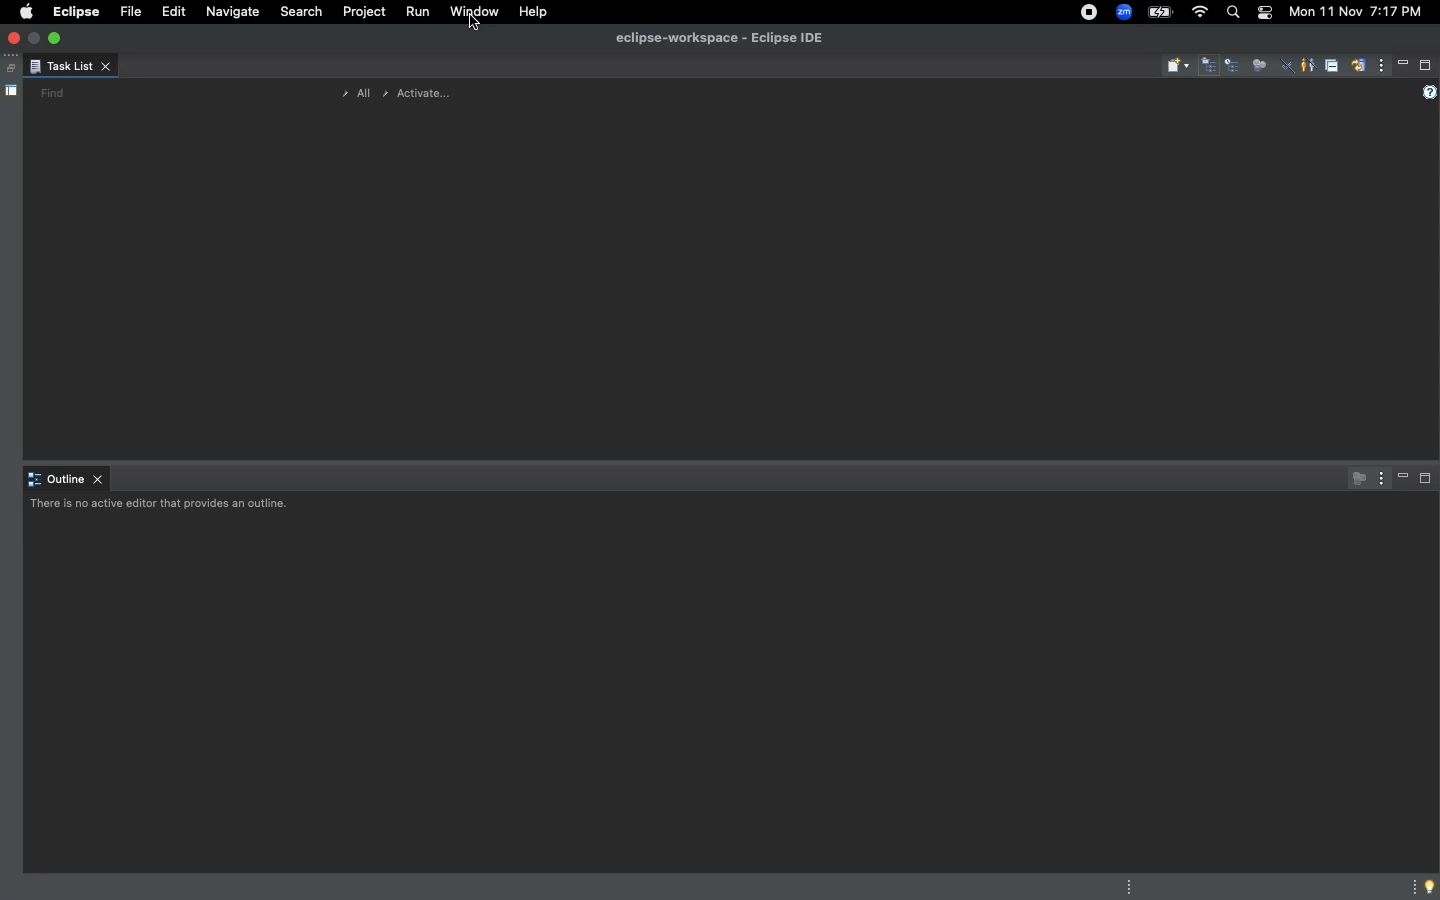 The width and height of the screenshot is (1440, 900). I want to click on All, so click(352, 94).